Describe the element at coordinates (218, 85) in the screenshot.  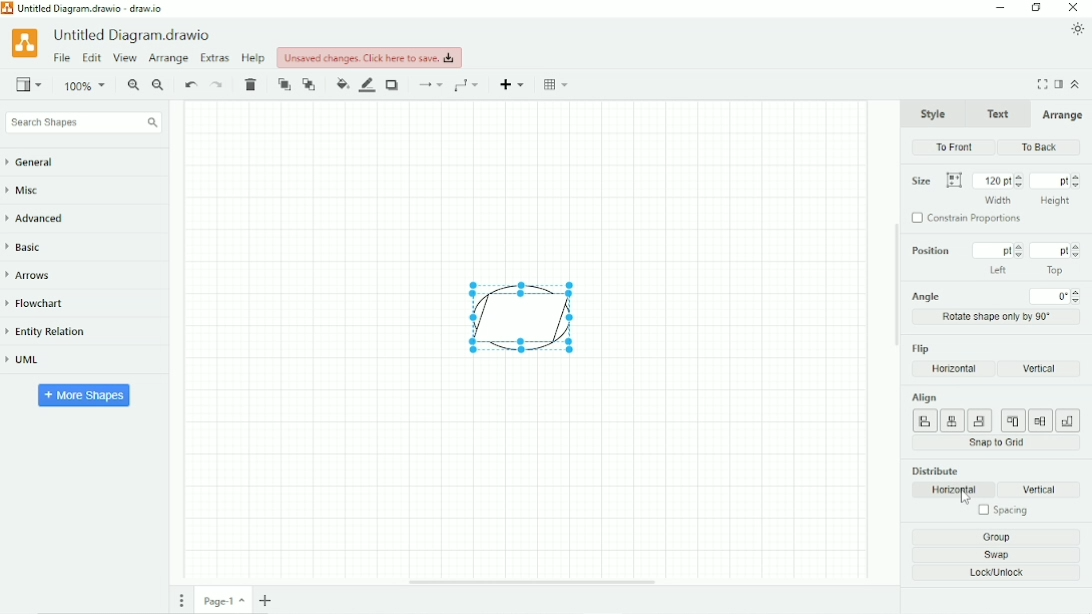
I see `Redo` at that location.